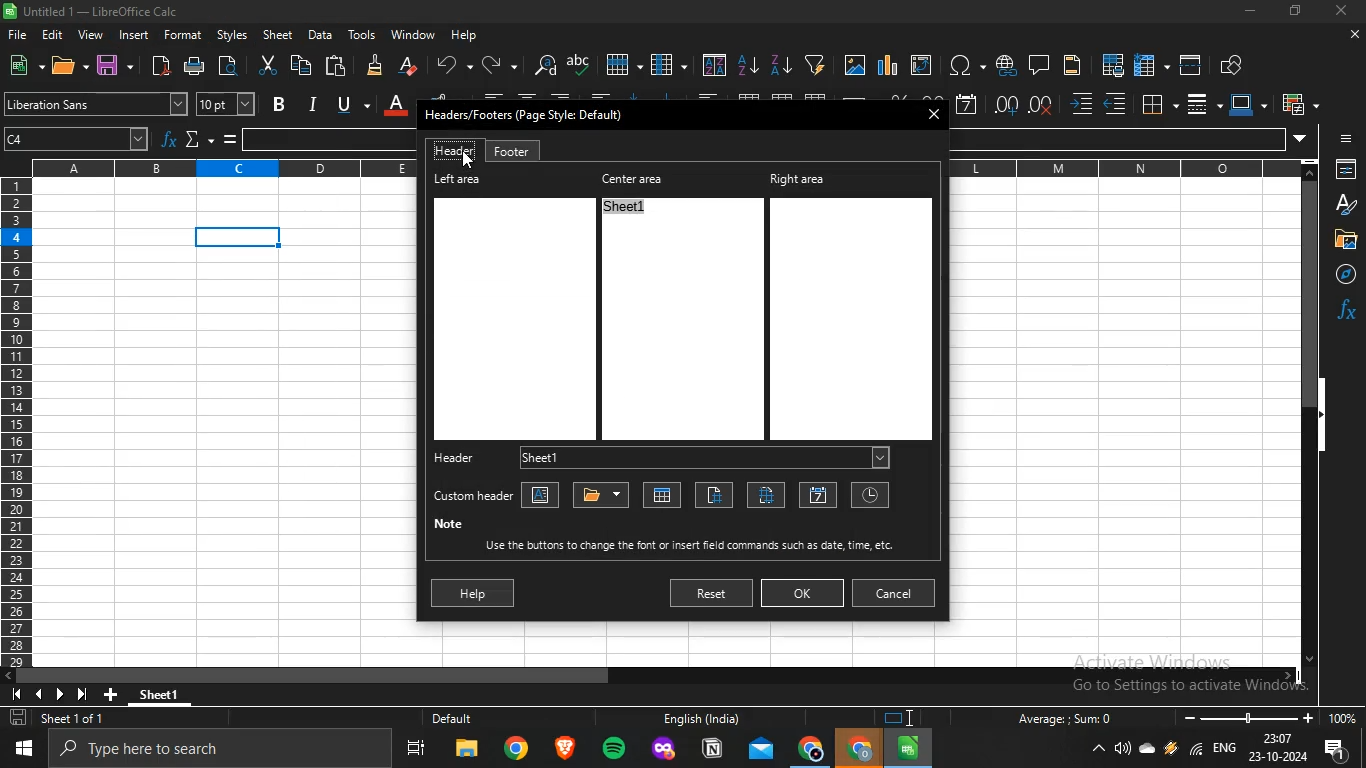 The image size is (1366, 768). Describe the element at coordinates (1339, 752) in the screenshot. I see `notifications` at that location.